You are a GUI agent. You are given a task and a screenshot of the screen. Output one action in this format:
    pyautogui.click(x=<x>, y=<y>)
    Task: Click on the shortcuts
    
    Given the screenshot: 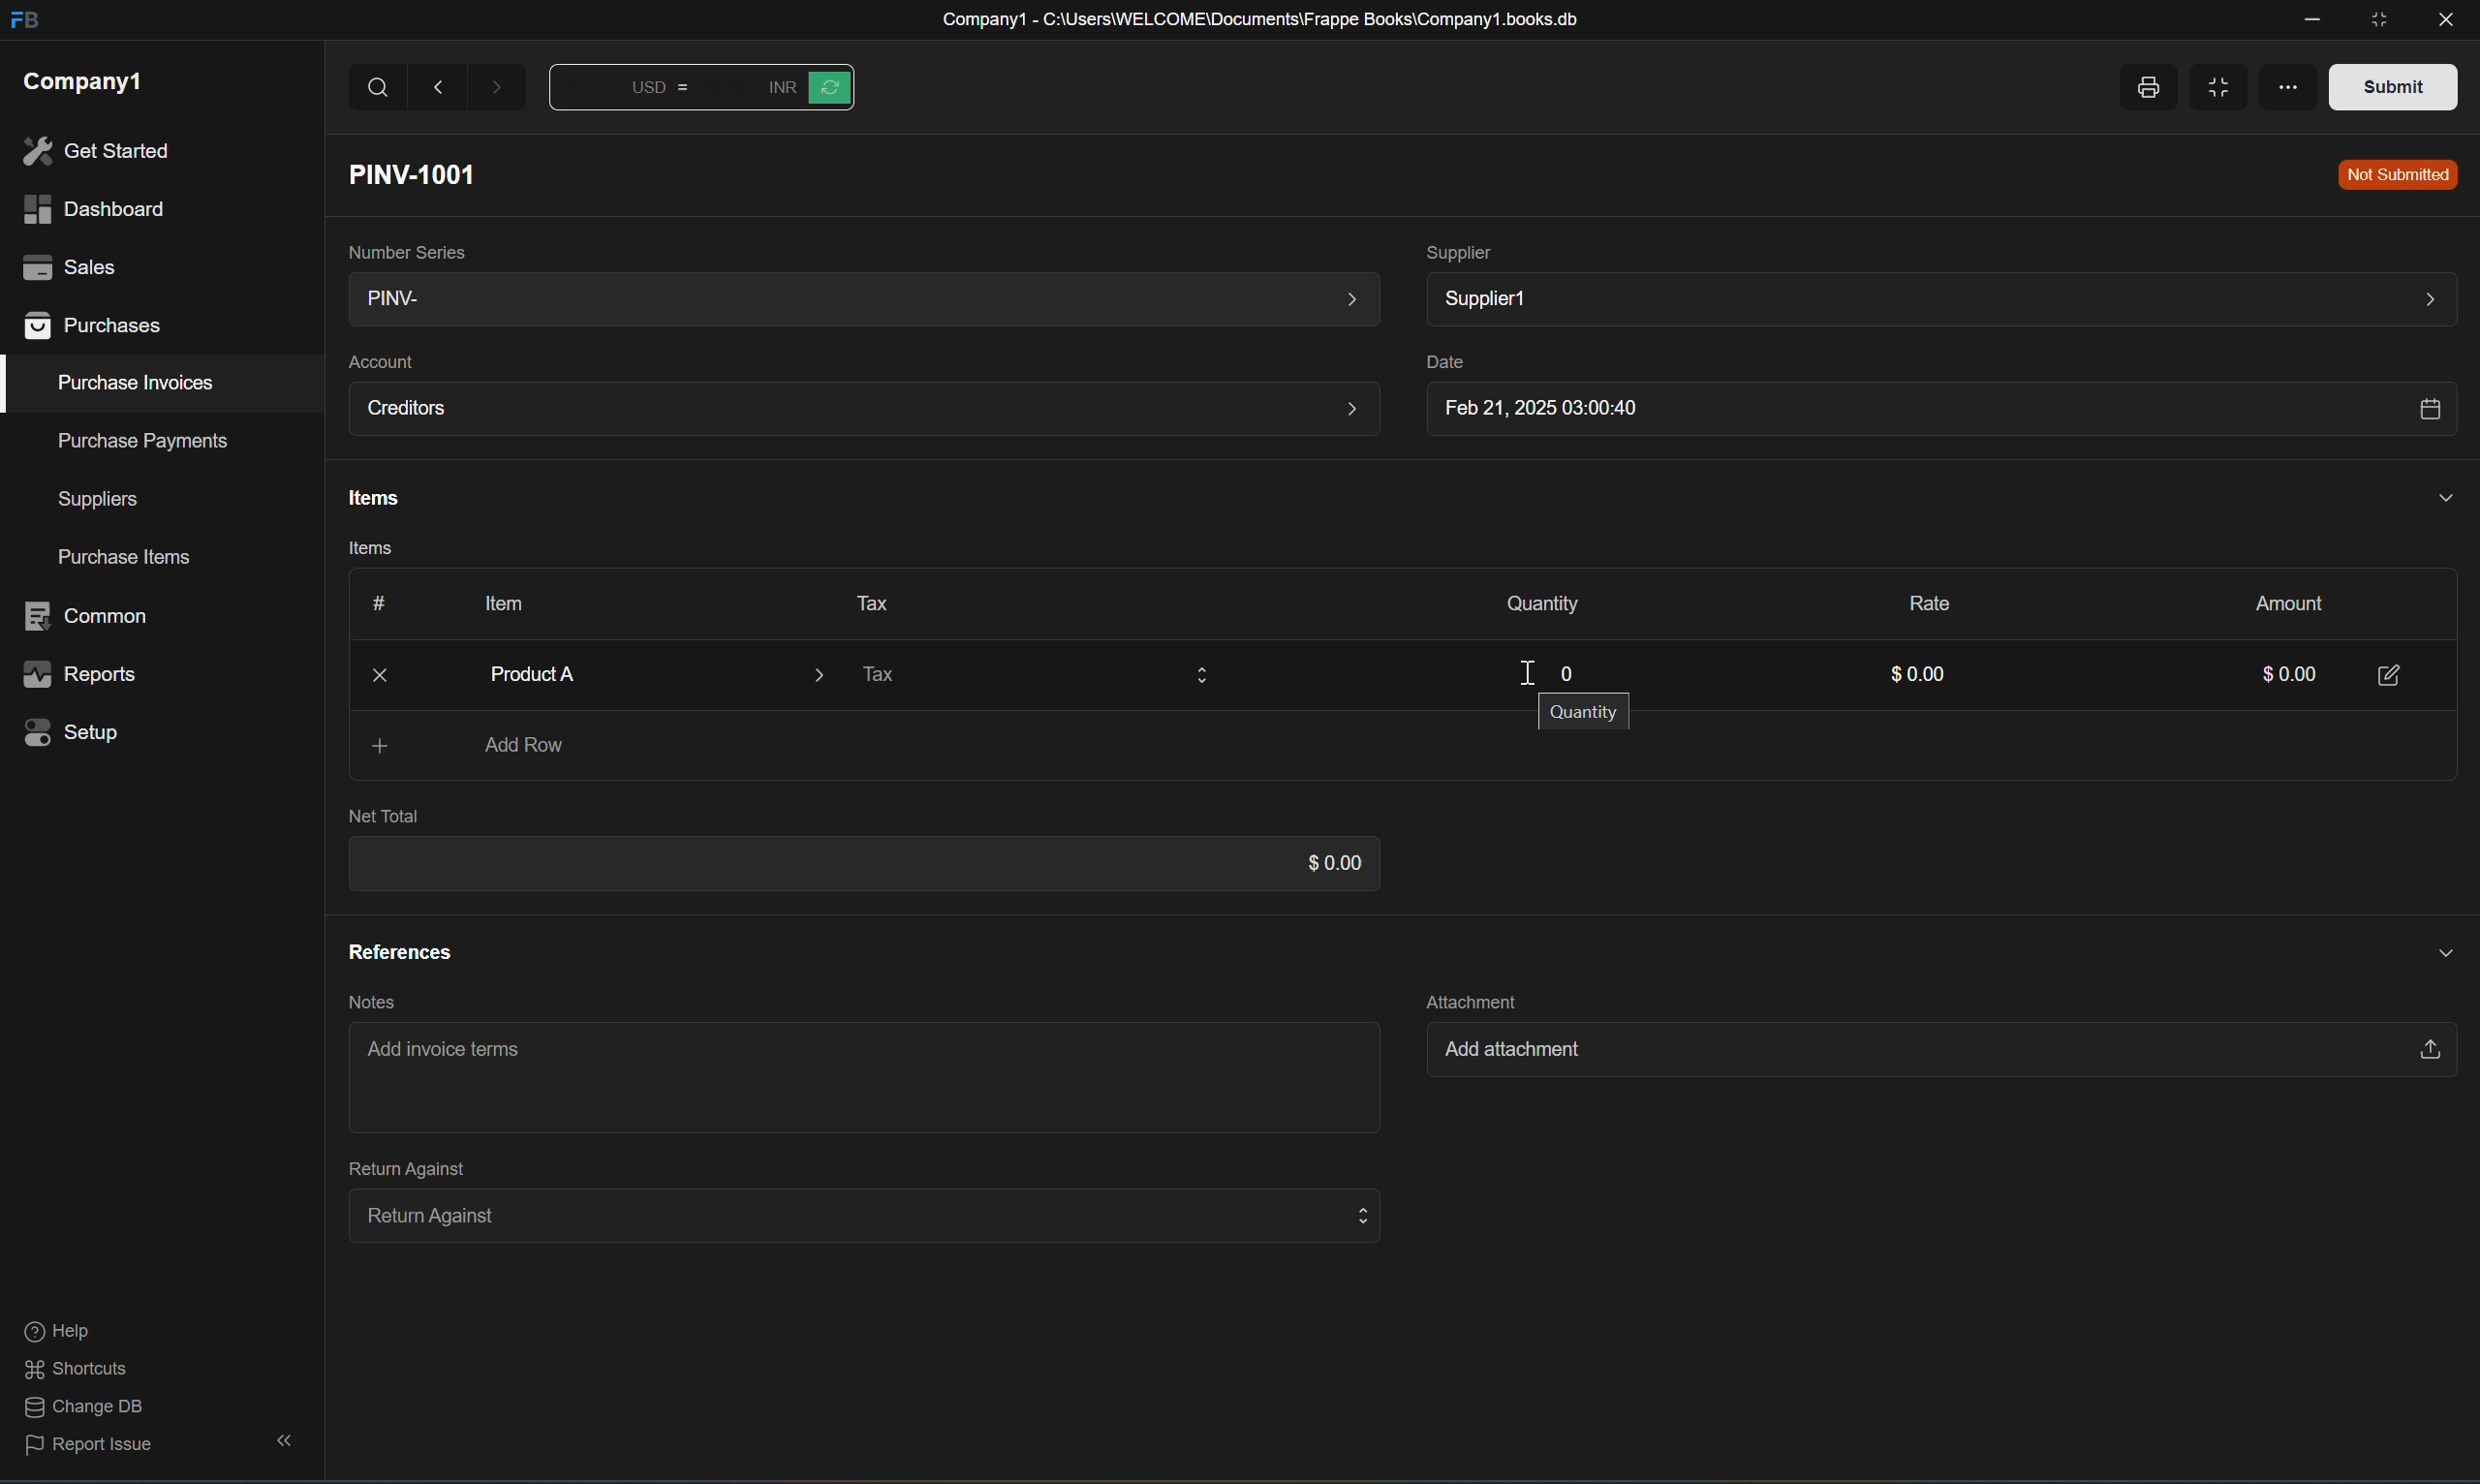 What is the action you would take?
    pyautogui.click(x=77, y=1370)
    